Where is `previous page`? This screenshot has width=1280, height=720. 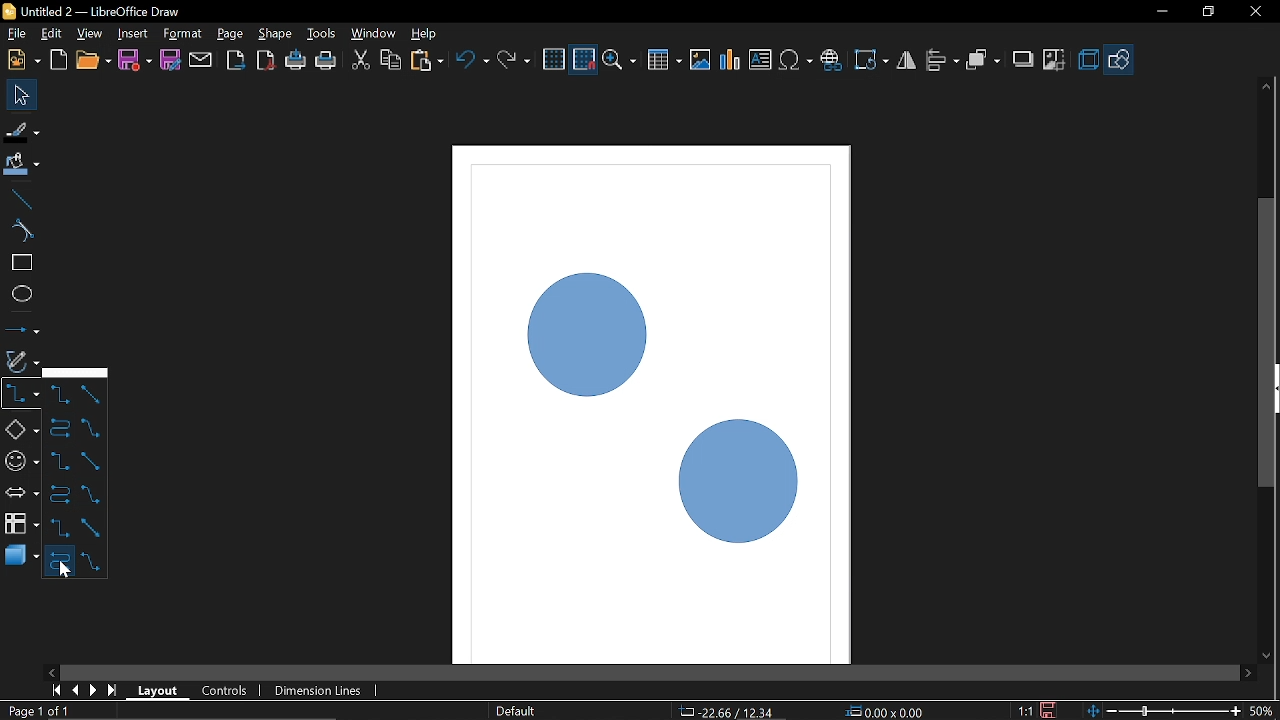
previous page is located at coordinates (72, 691).